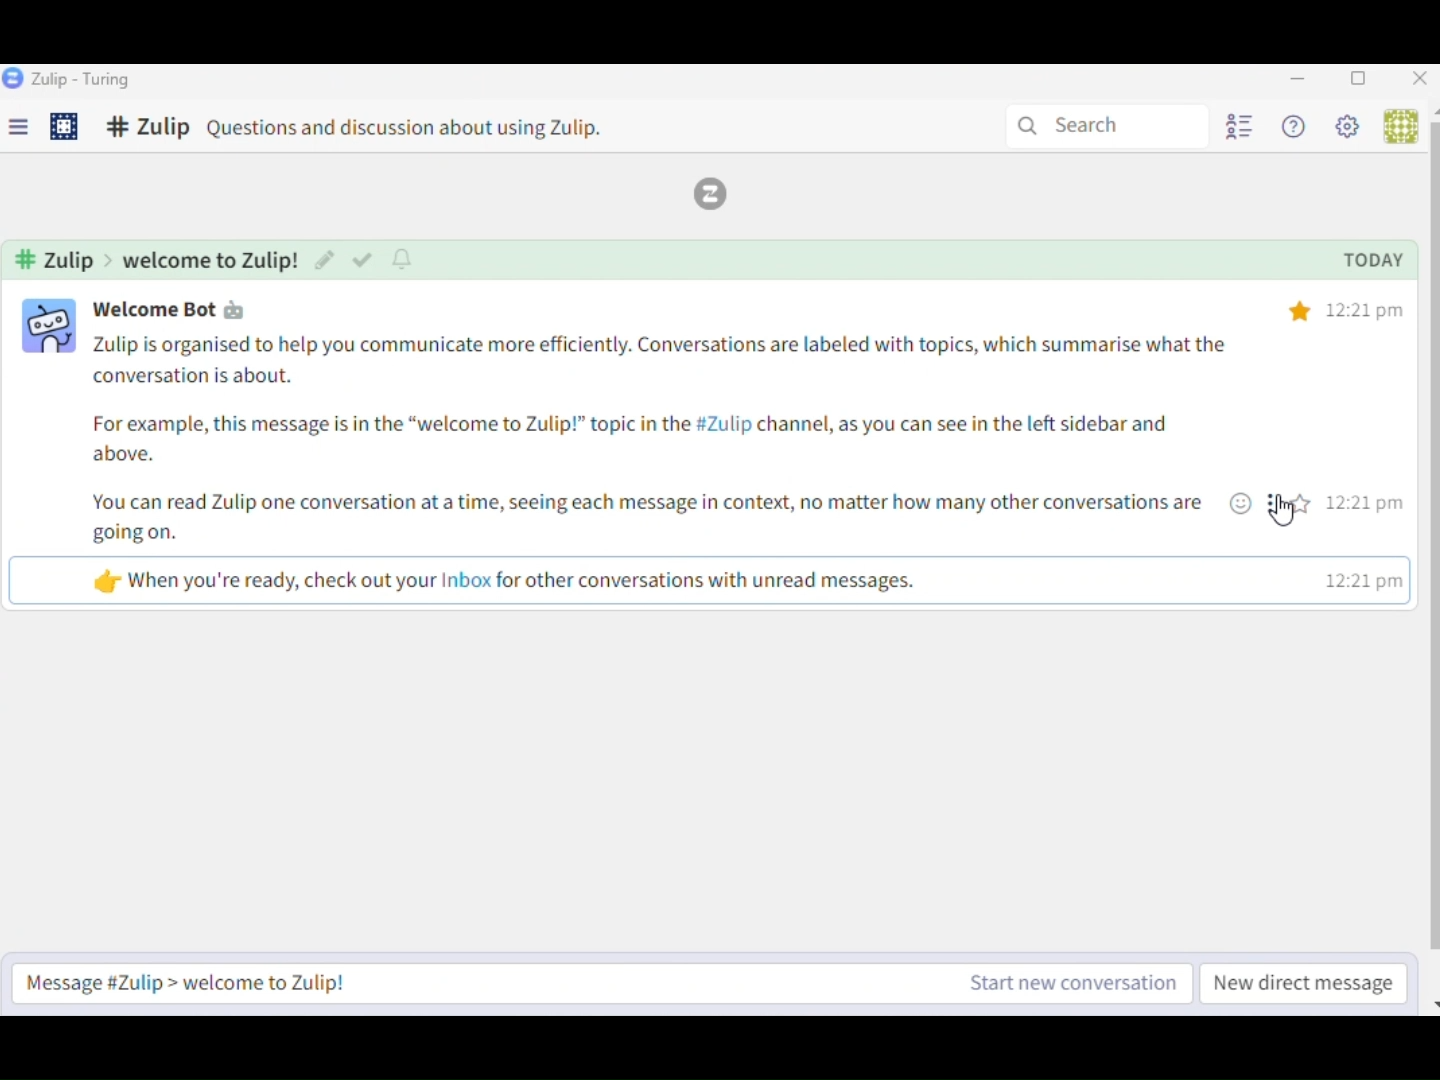 Image resolution: width=1440 pixels, height=1080 pixels. I want to click on Settings, so click(66, 129).